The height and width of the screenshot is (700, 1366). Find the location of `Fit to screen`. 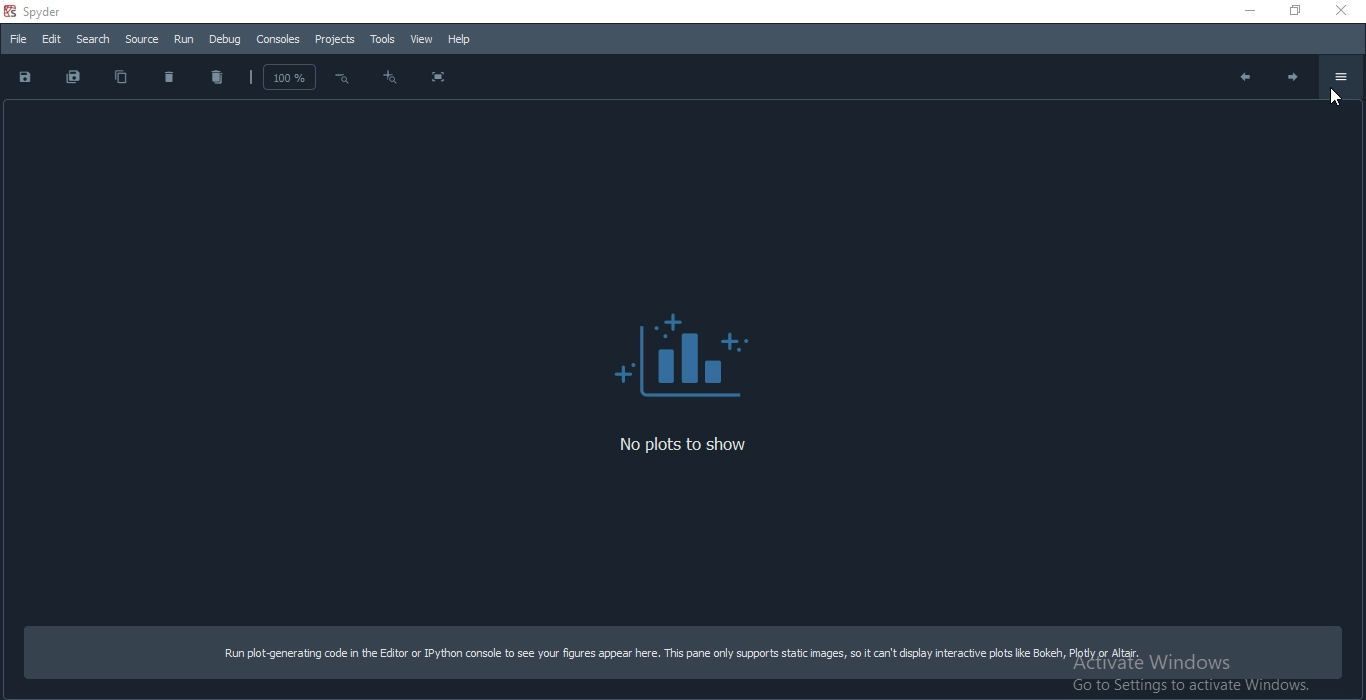

Fit to screen is located at coordinates (438, 78).